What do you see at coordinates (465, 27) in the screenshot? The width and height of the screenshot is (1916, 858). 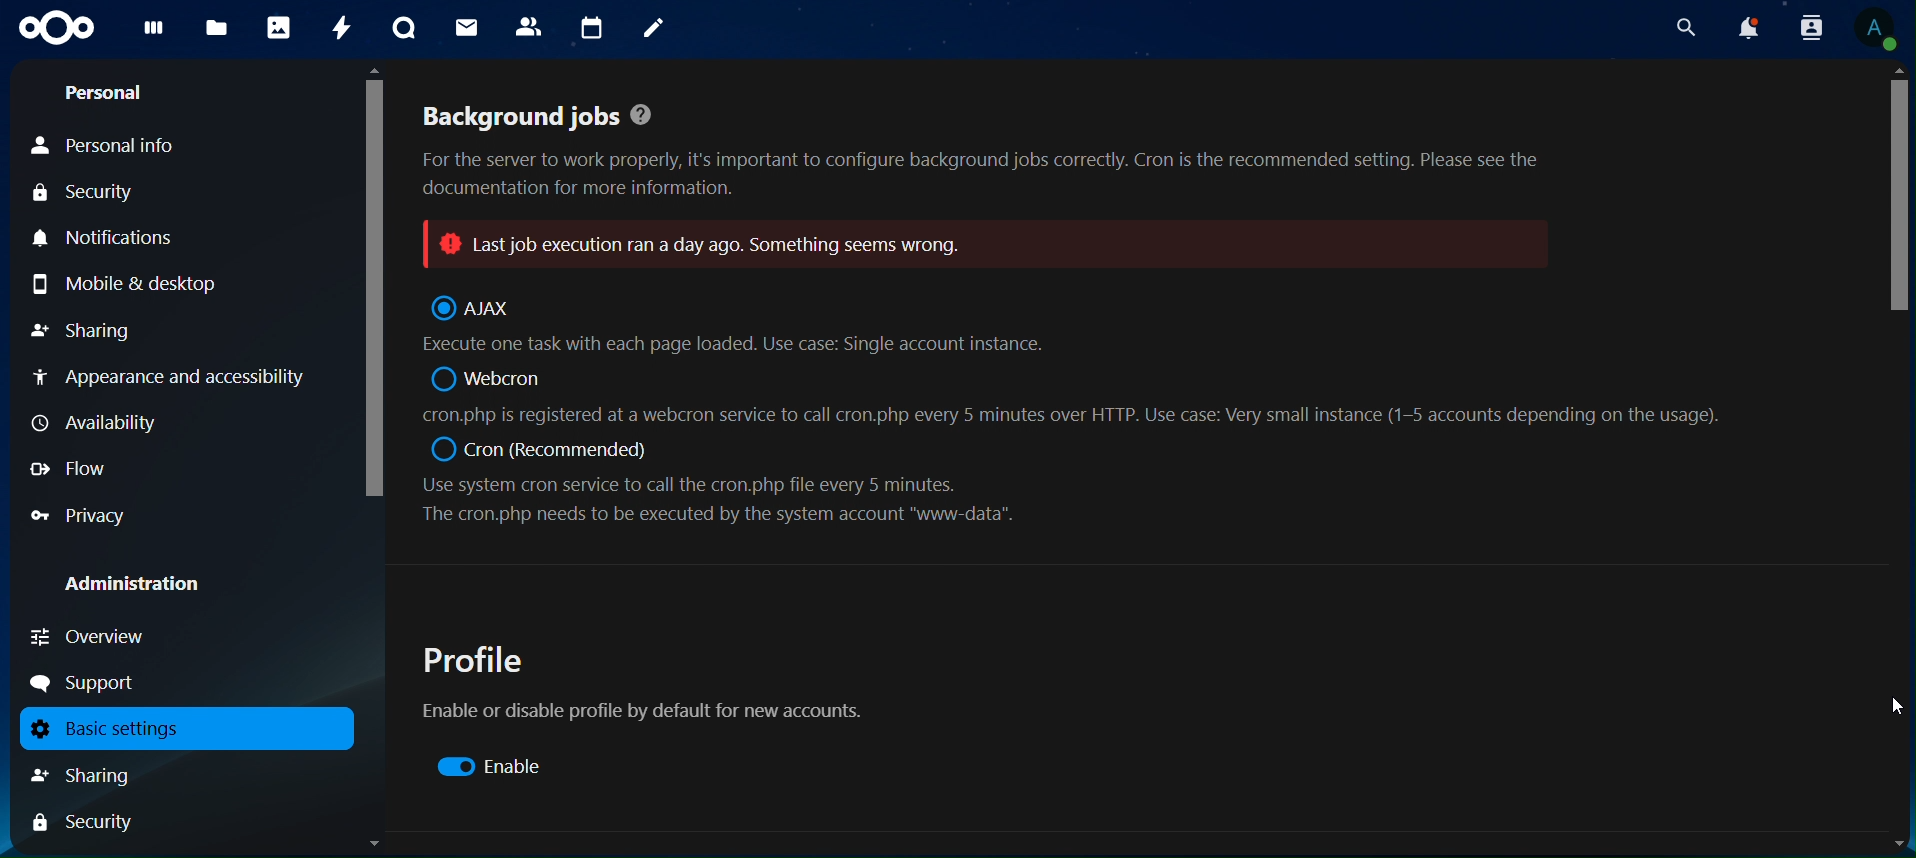 I see `mail` at bounding box center [465, 27].